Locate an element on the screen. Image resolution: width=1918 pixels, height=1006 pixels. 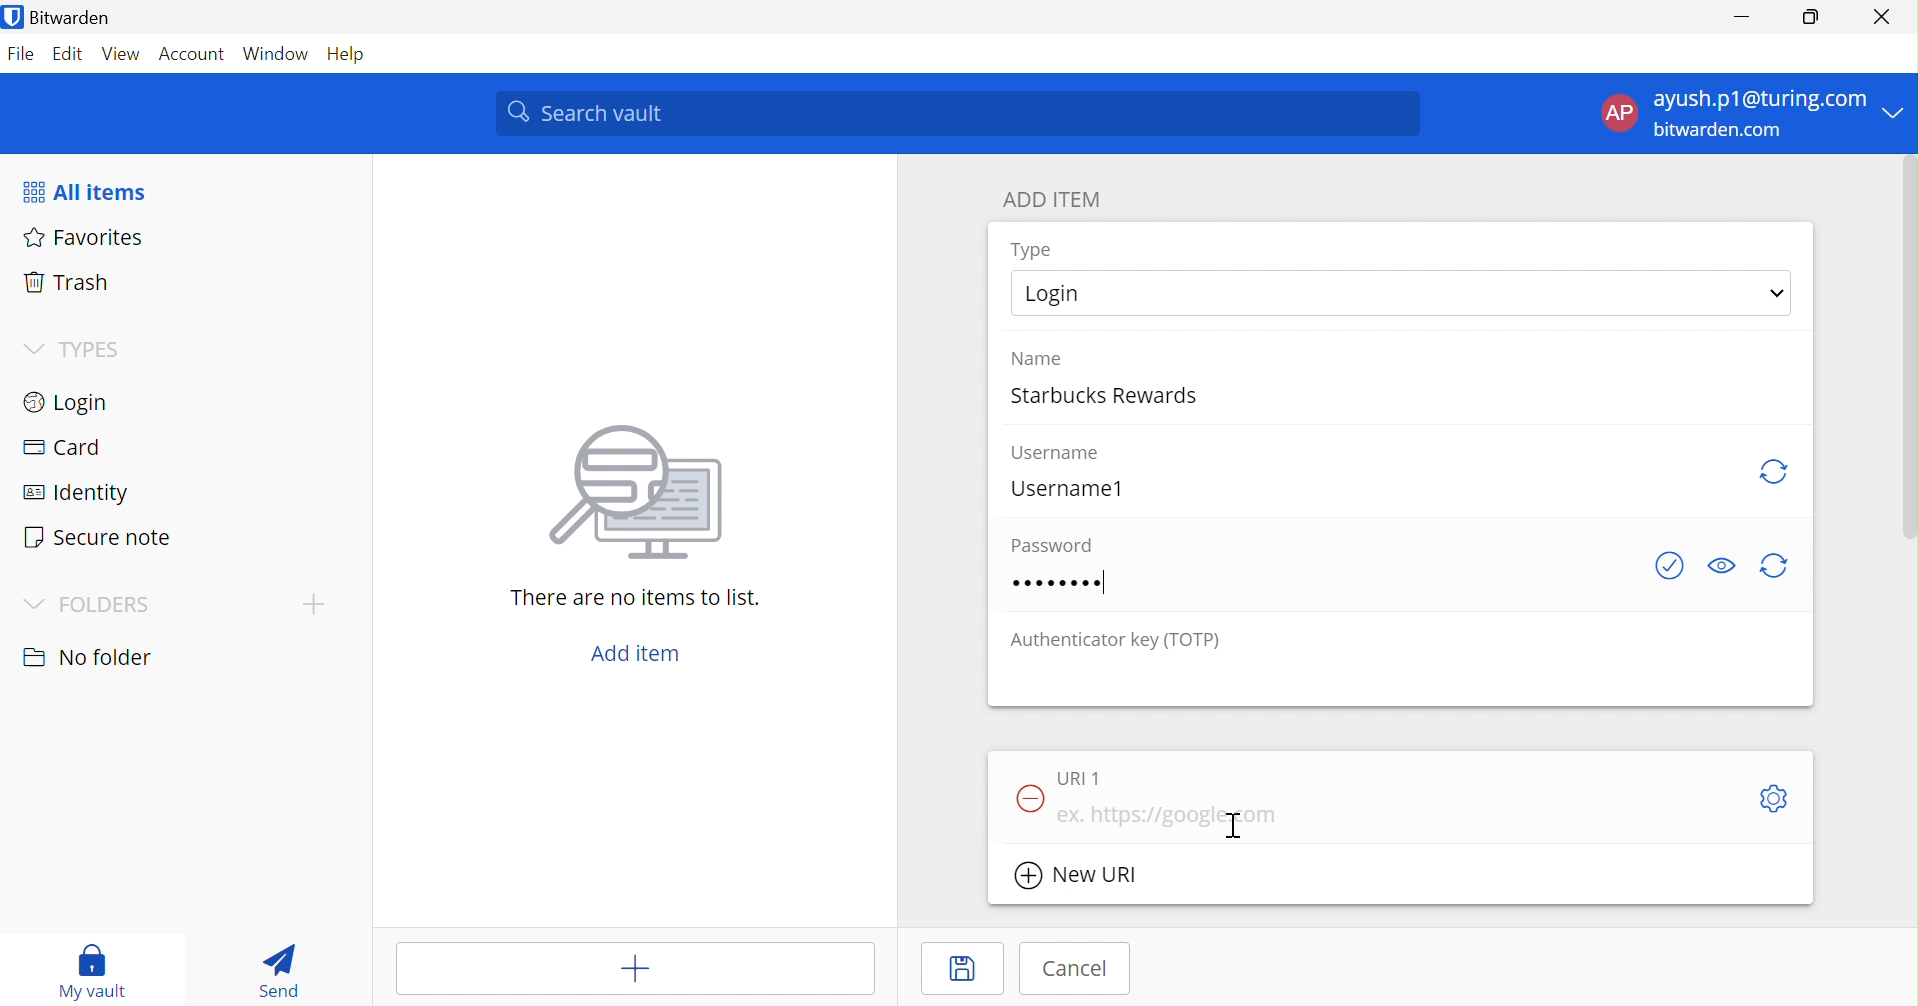
Card is located at coordinates (64, 447).